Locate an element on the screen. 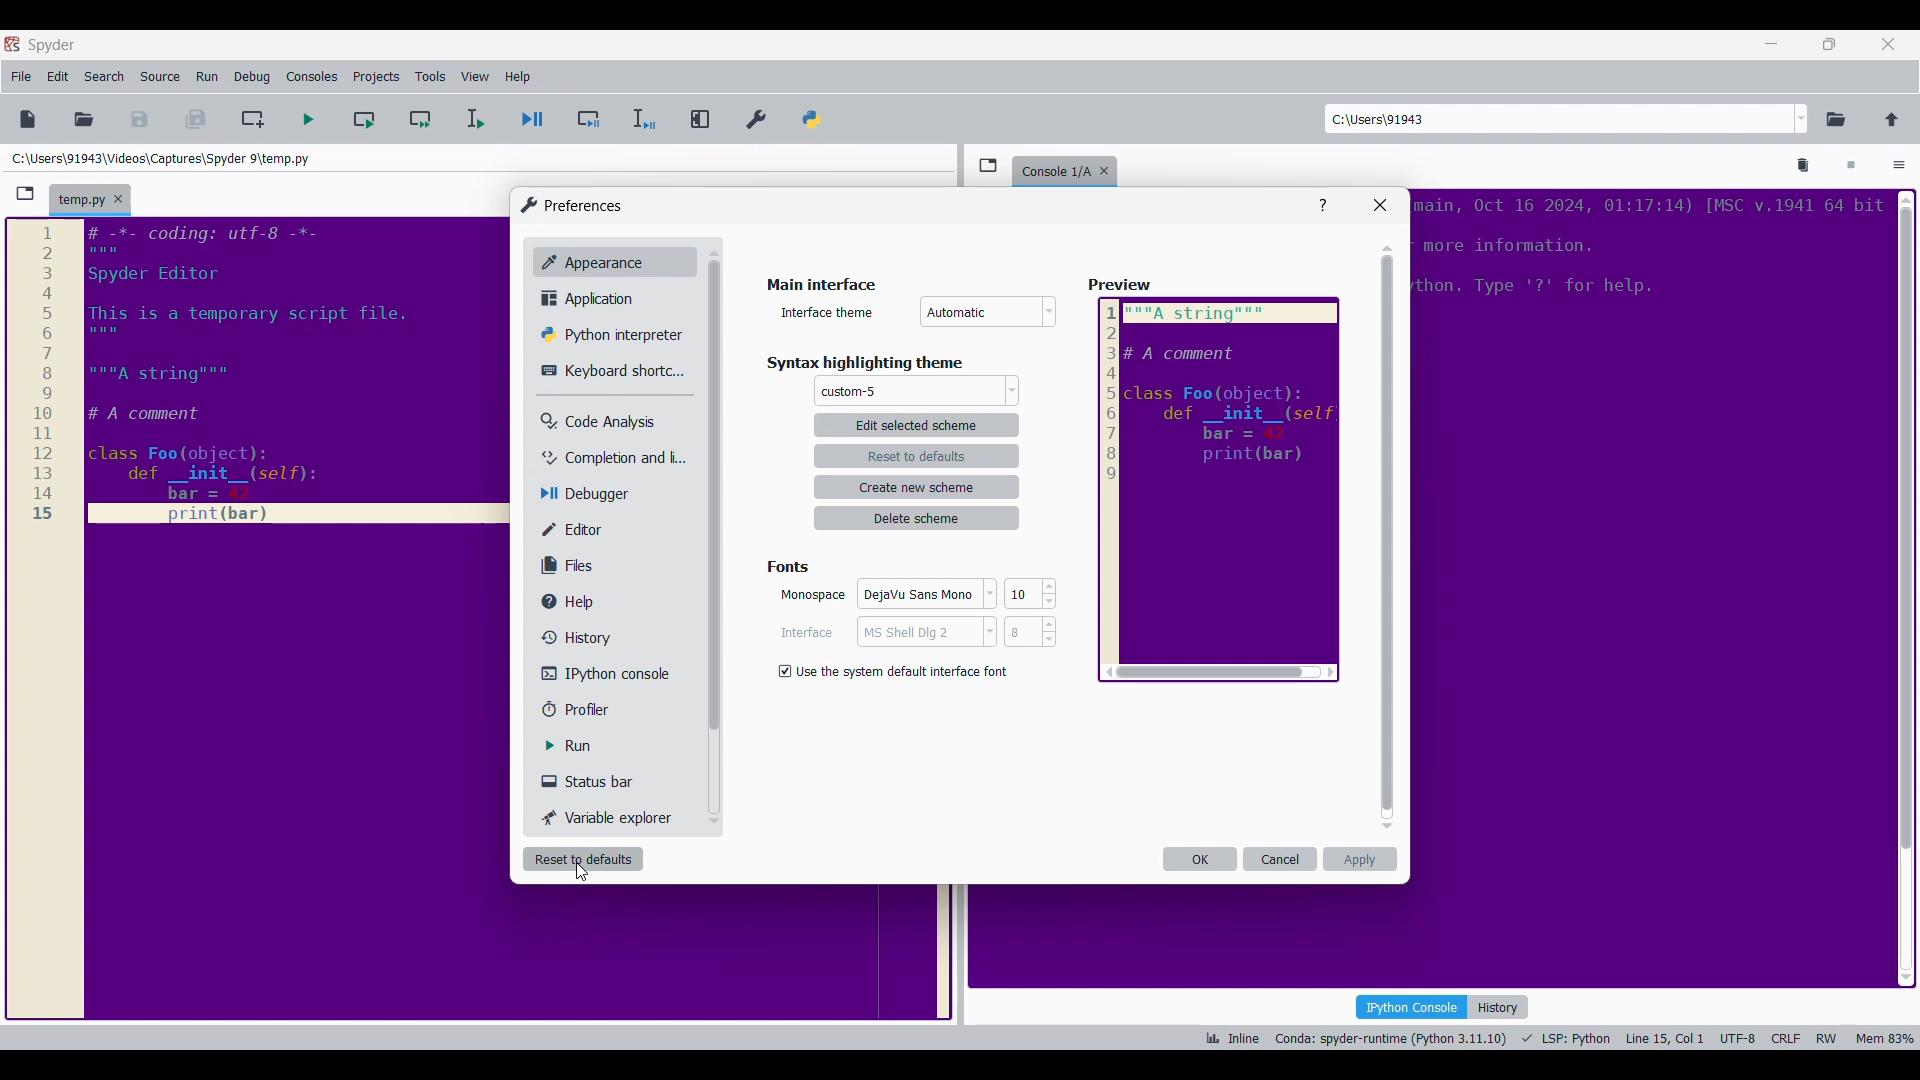  Debug cell is located at coordinates (589, 119).